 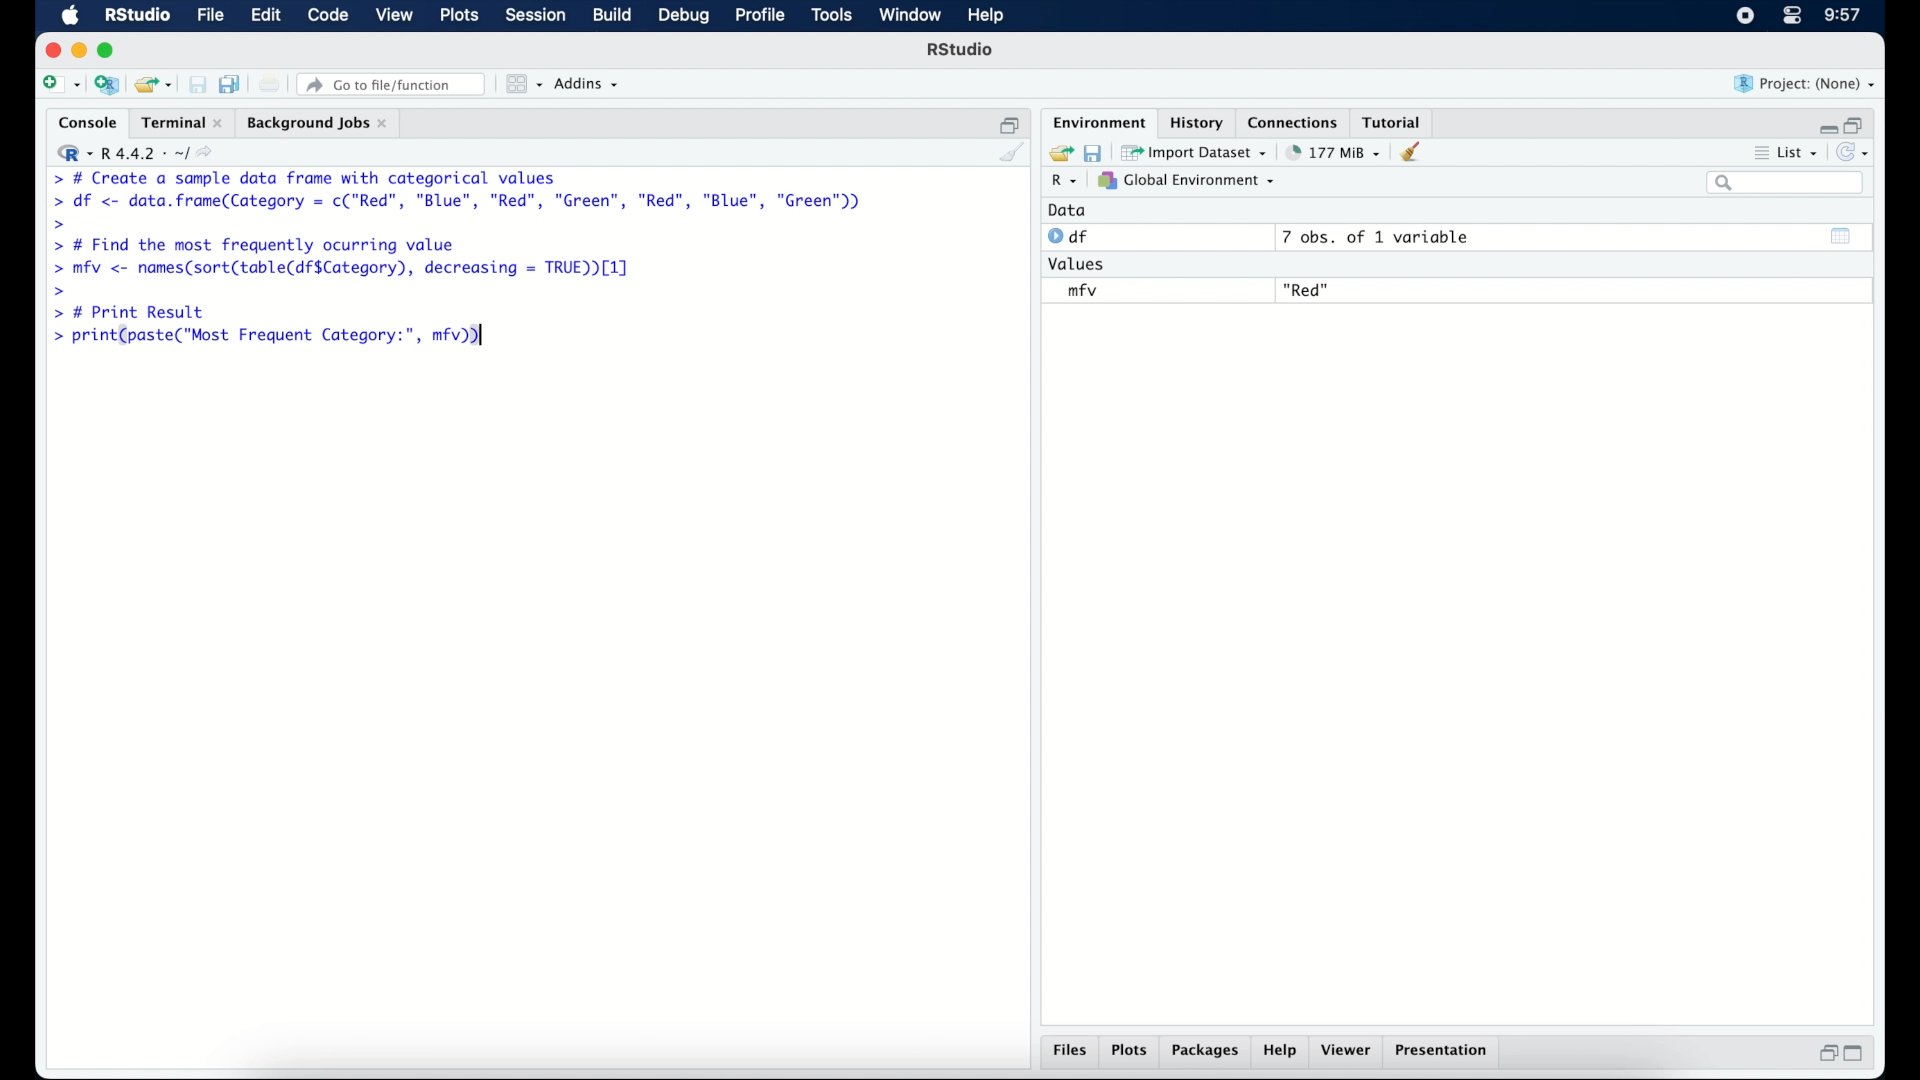 What do you see at coordinates (460, 202) in the screenshot?
I see `> df <- data.frame(Category = c("Red”, "Blue", "Red", "Green", "Red", "Blue", "Green"))|` at bounding box center [460, 202].